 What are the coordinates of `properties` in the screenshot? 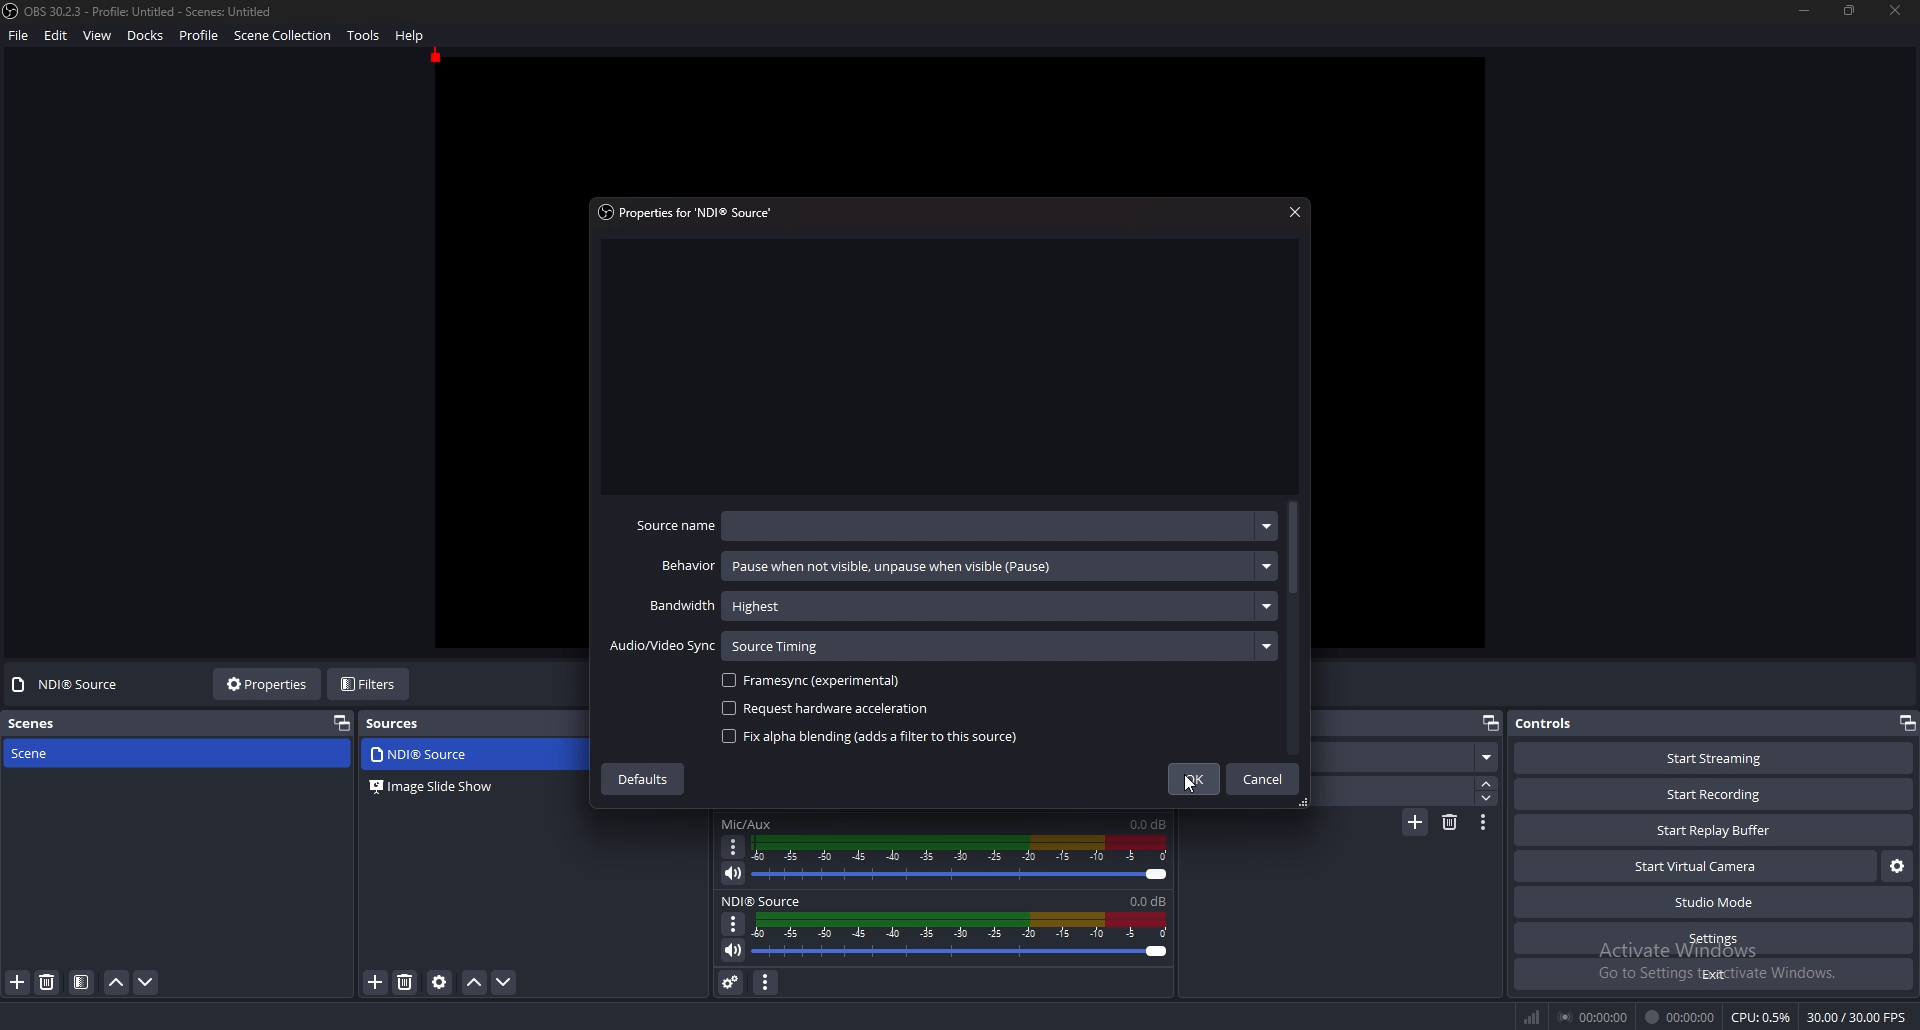 It's located at (268, 683).